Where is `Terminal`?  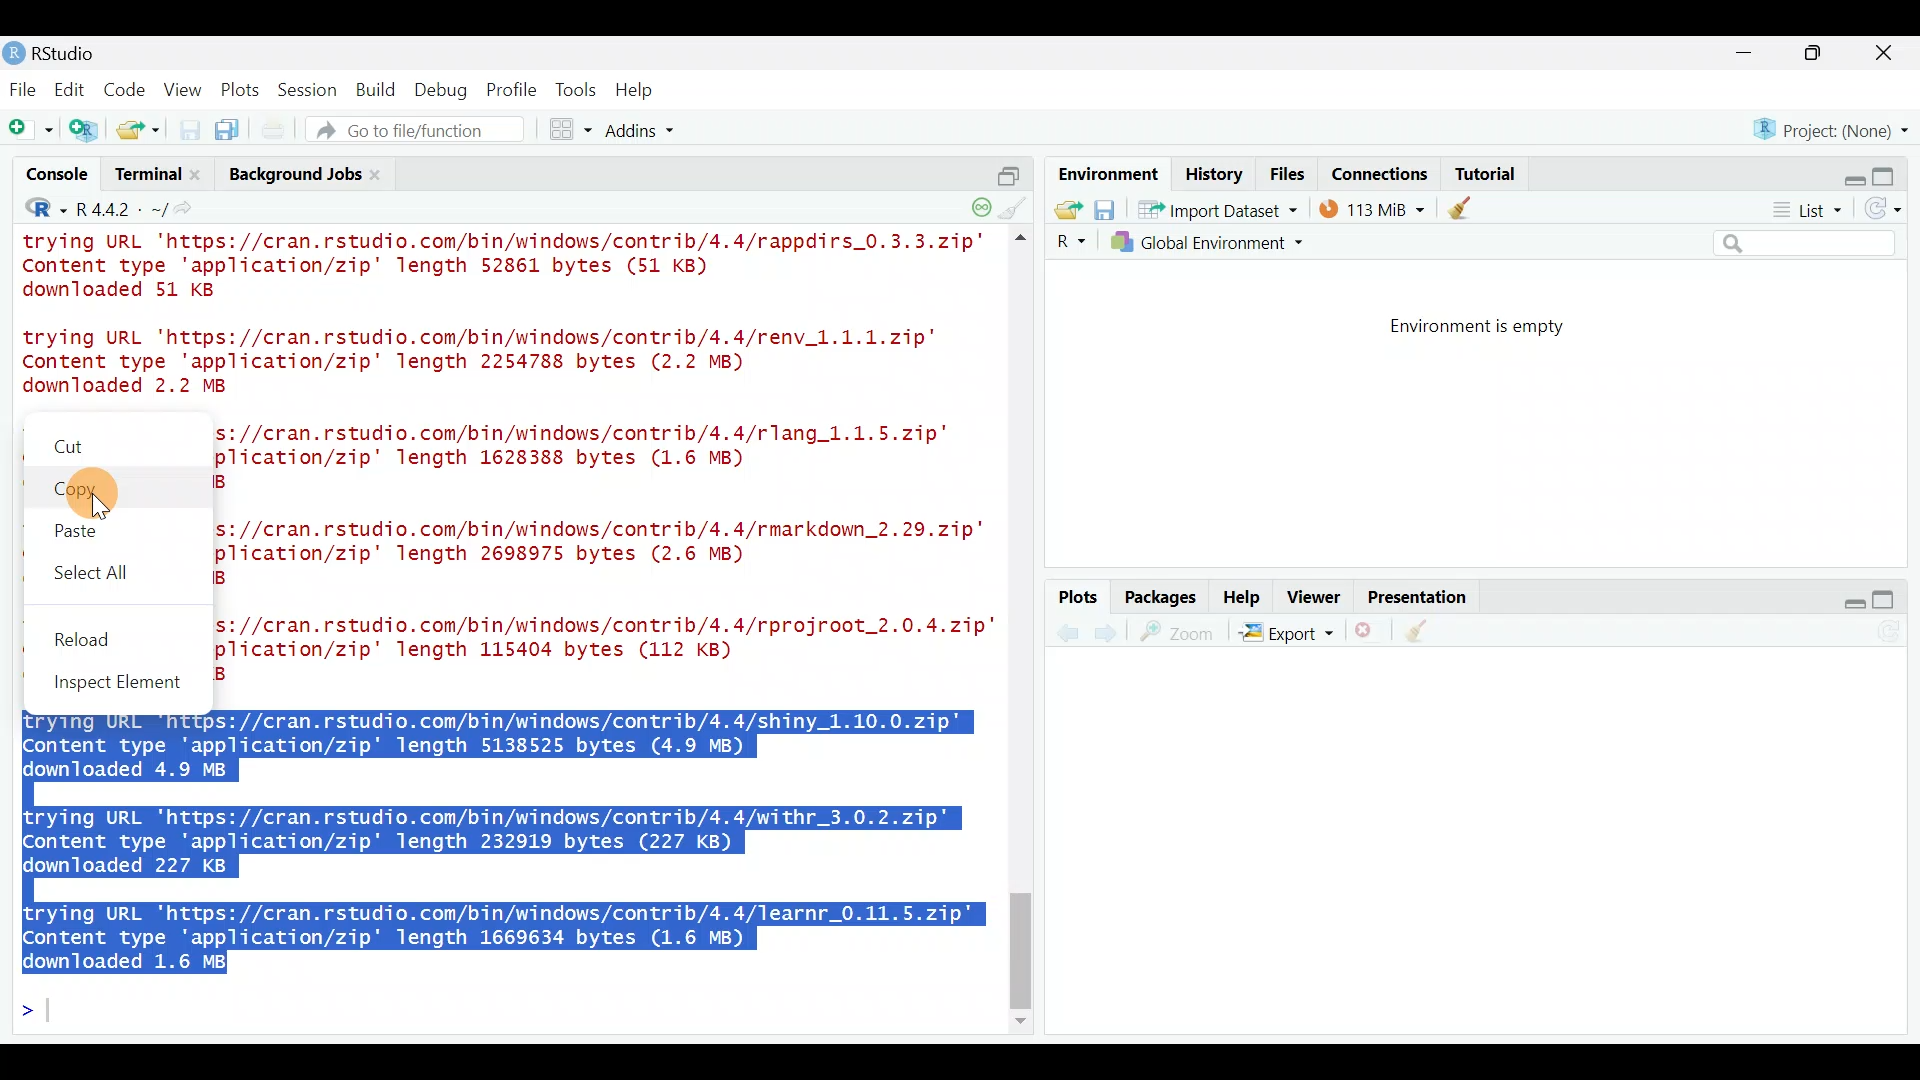 Terminal is located at coordinates (146, 177).